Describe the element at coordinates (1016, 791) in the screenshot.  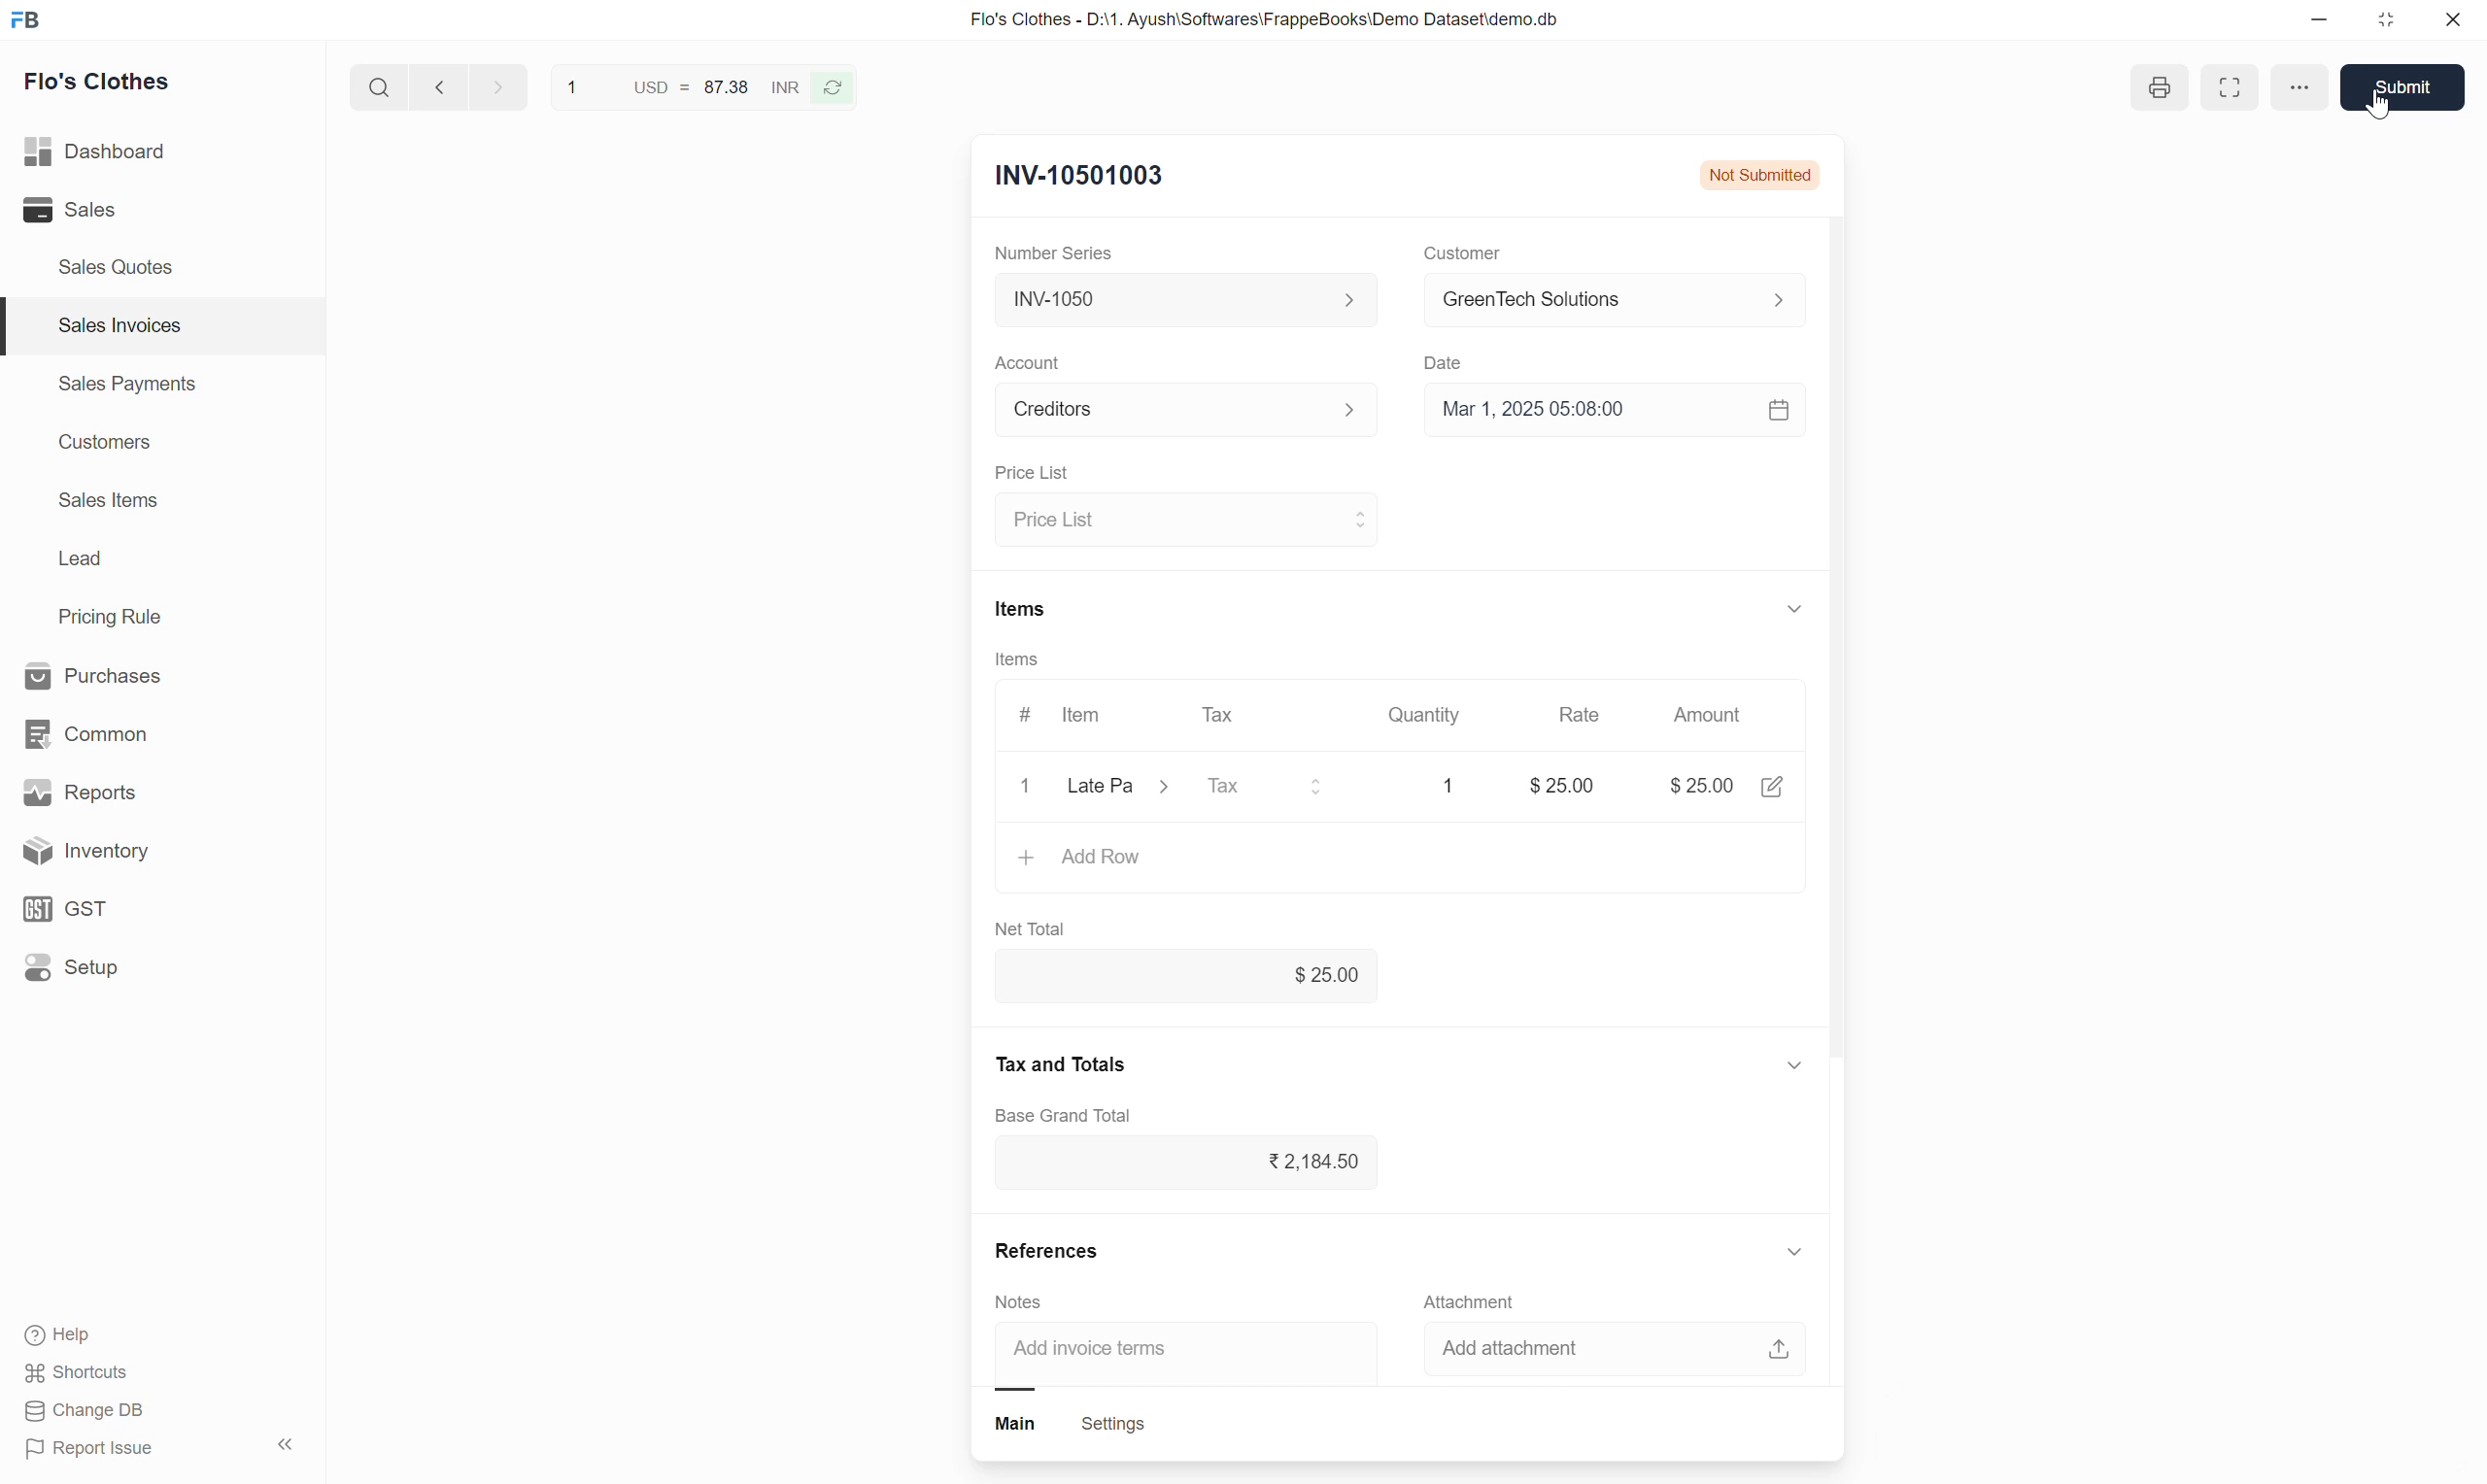
I see `close ` at that location.